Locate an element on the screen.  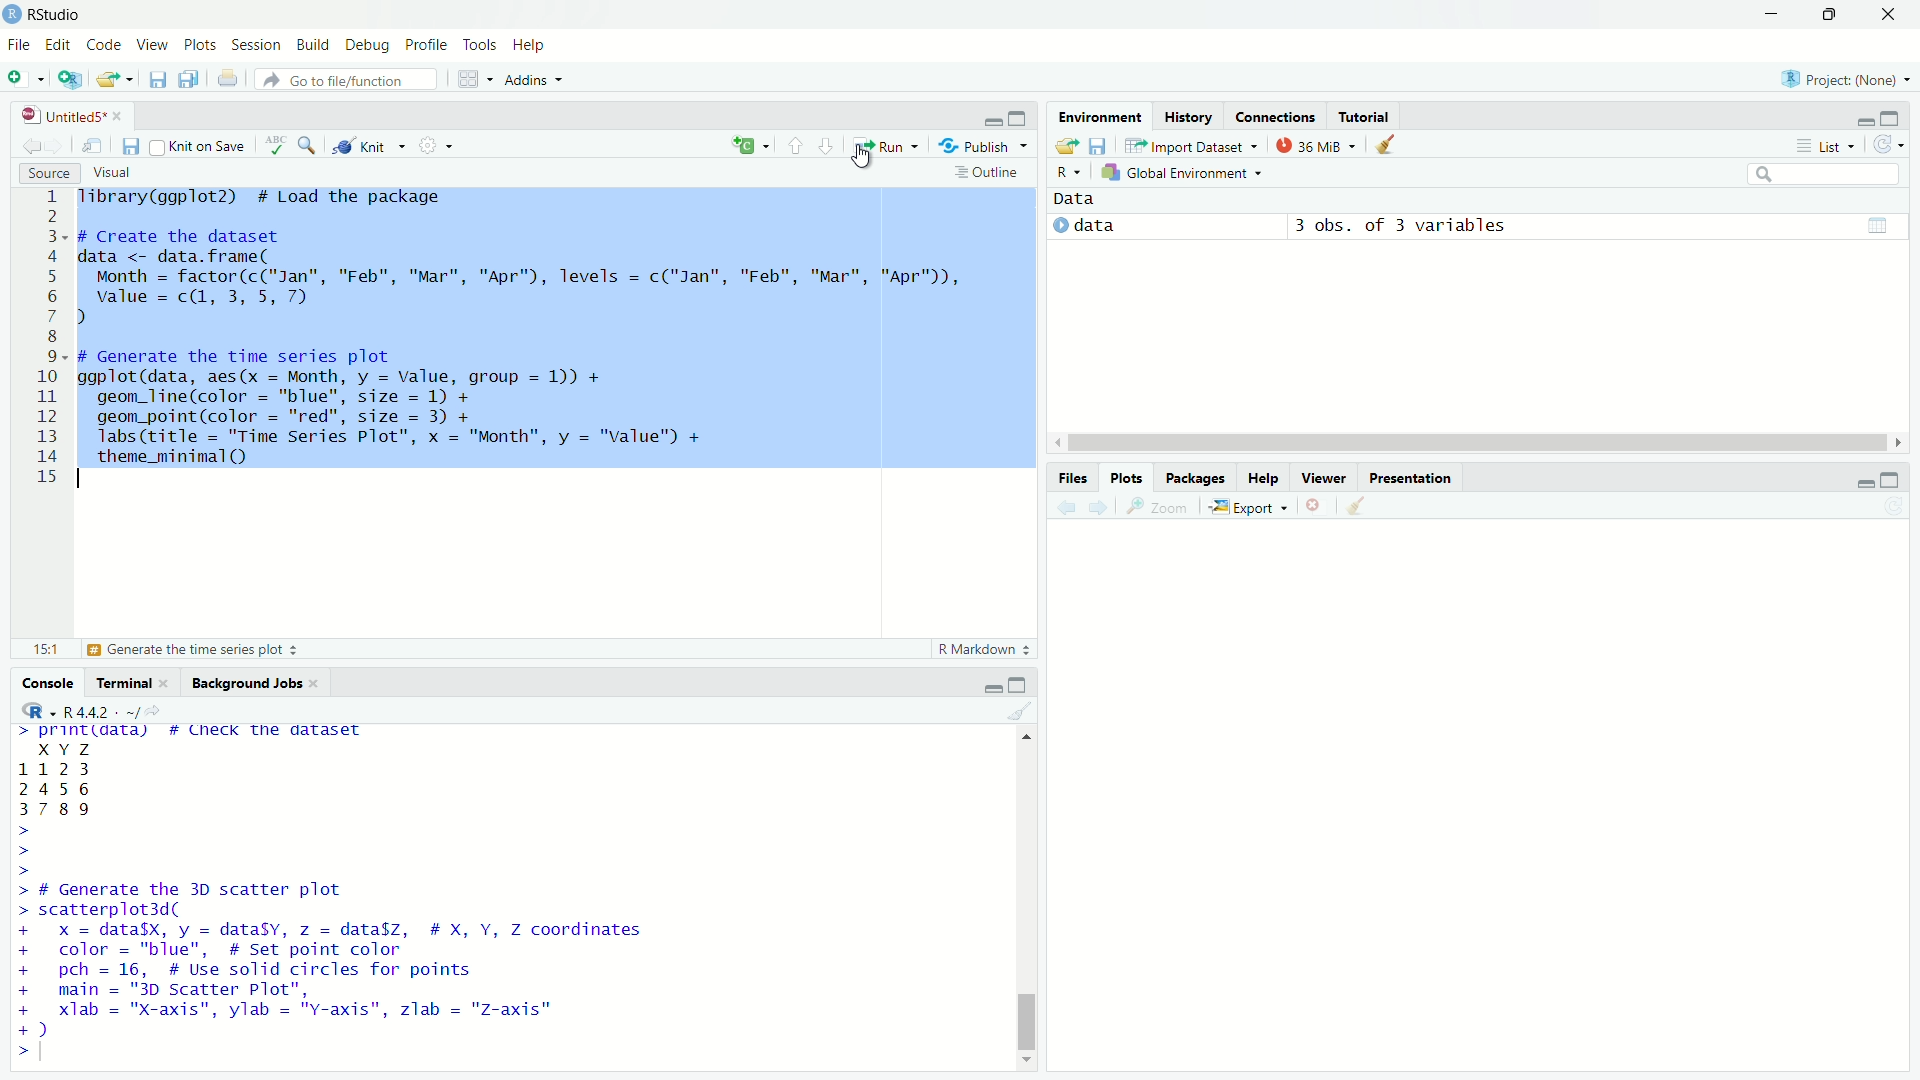
move left is located at coordinates (1055, 442).